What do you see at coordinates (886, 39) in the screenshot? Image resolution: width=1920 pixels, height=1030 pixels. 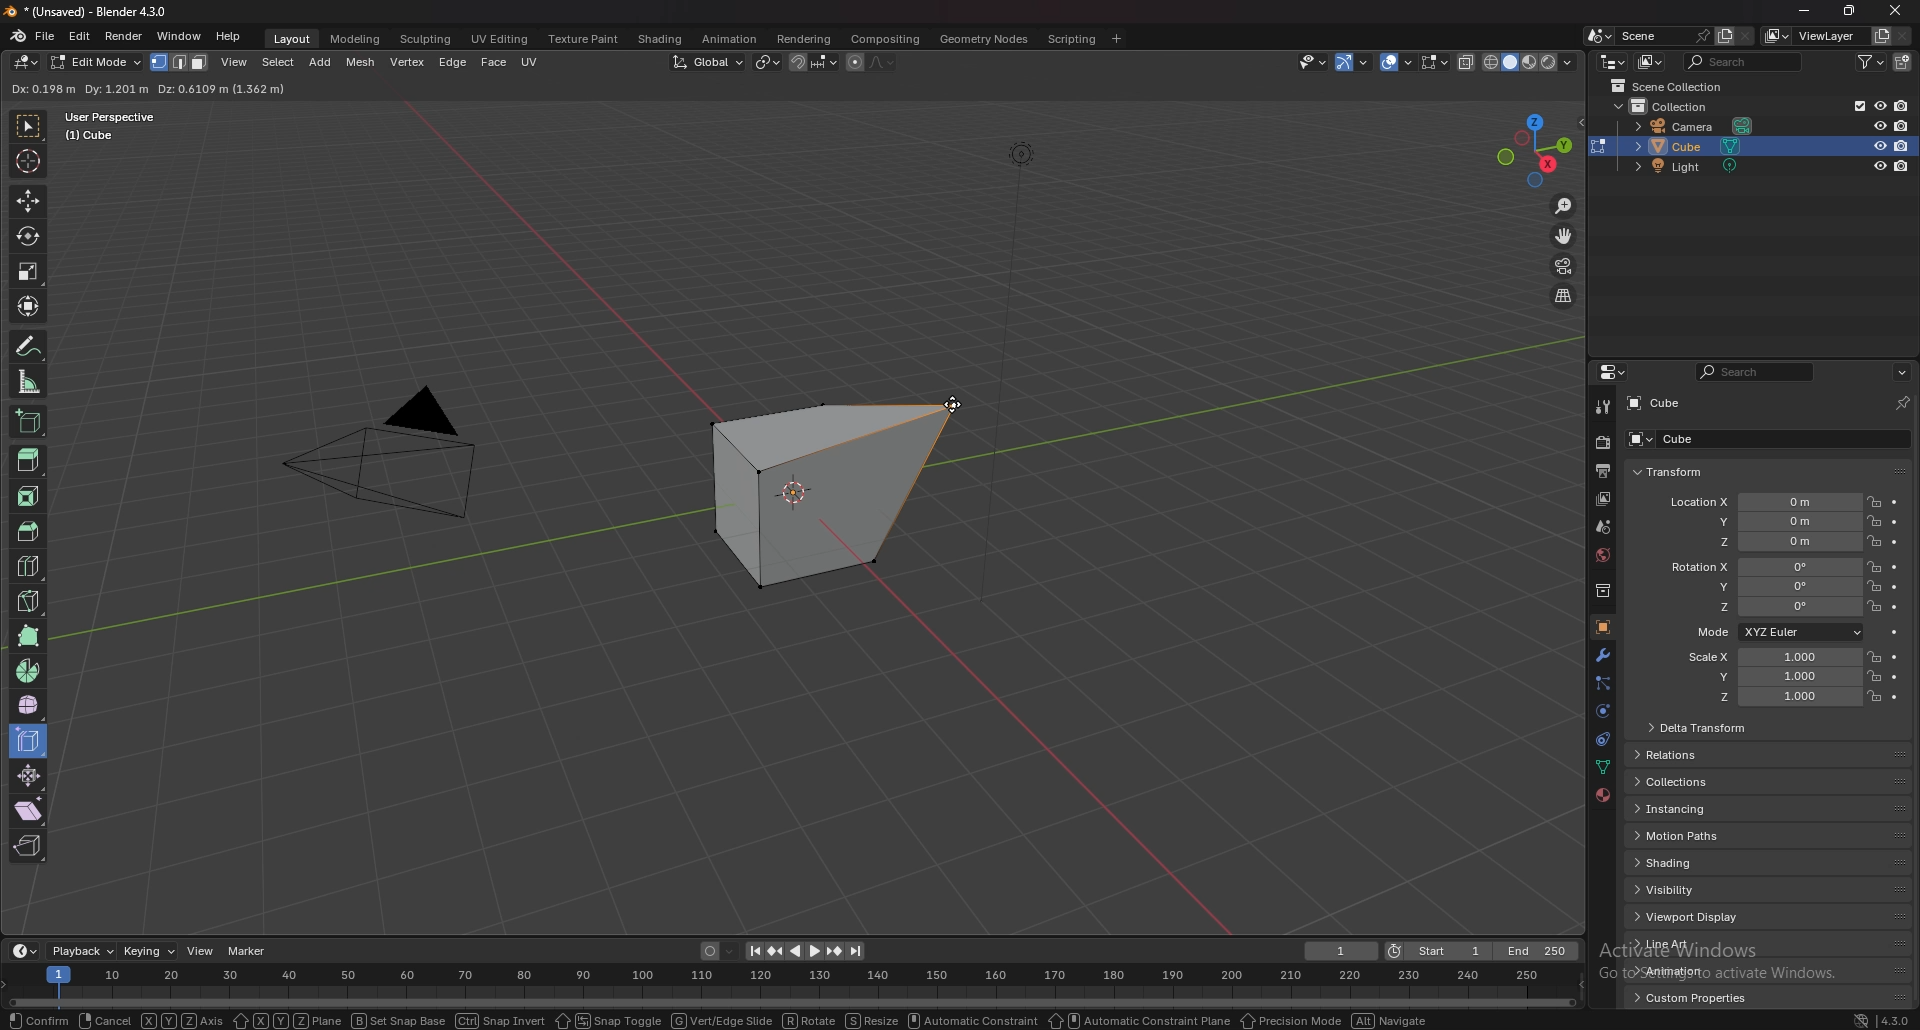 I see `compositing` at bounding box center [886, 39].